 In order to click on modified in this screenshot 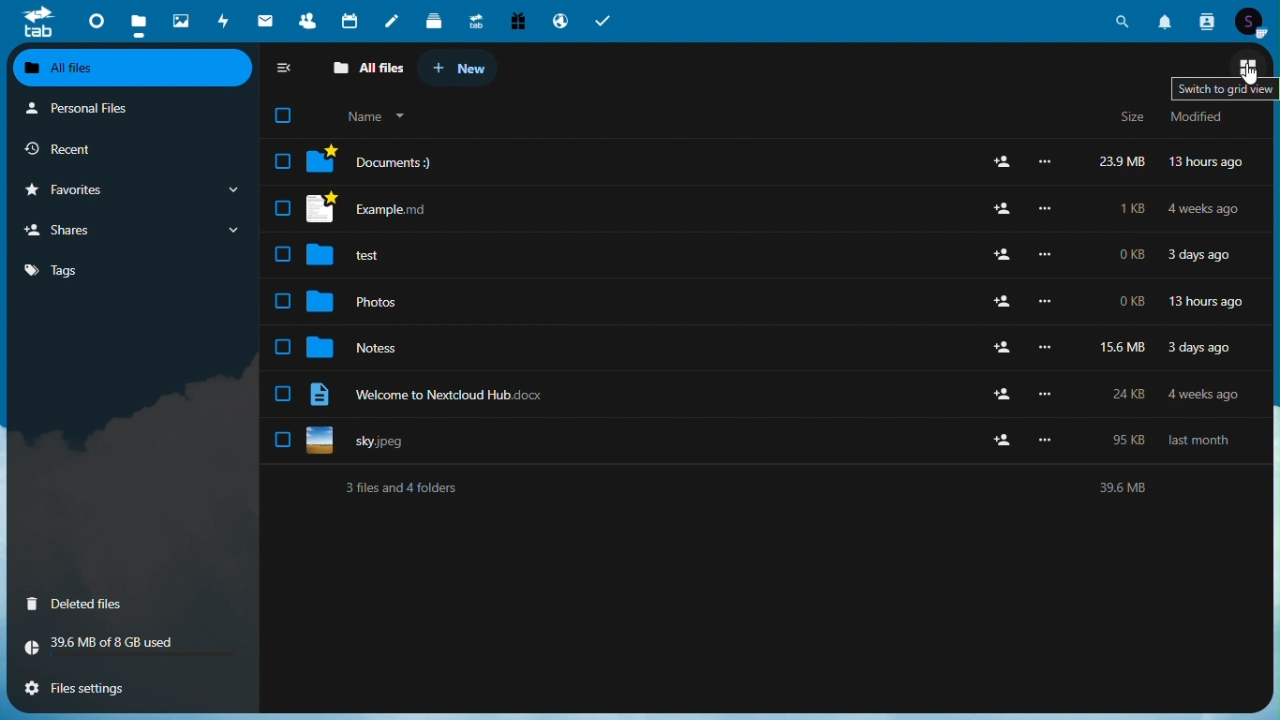, I will do `click(1201, 116)`.